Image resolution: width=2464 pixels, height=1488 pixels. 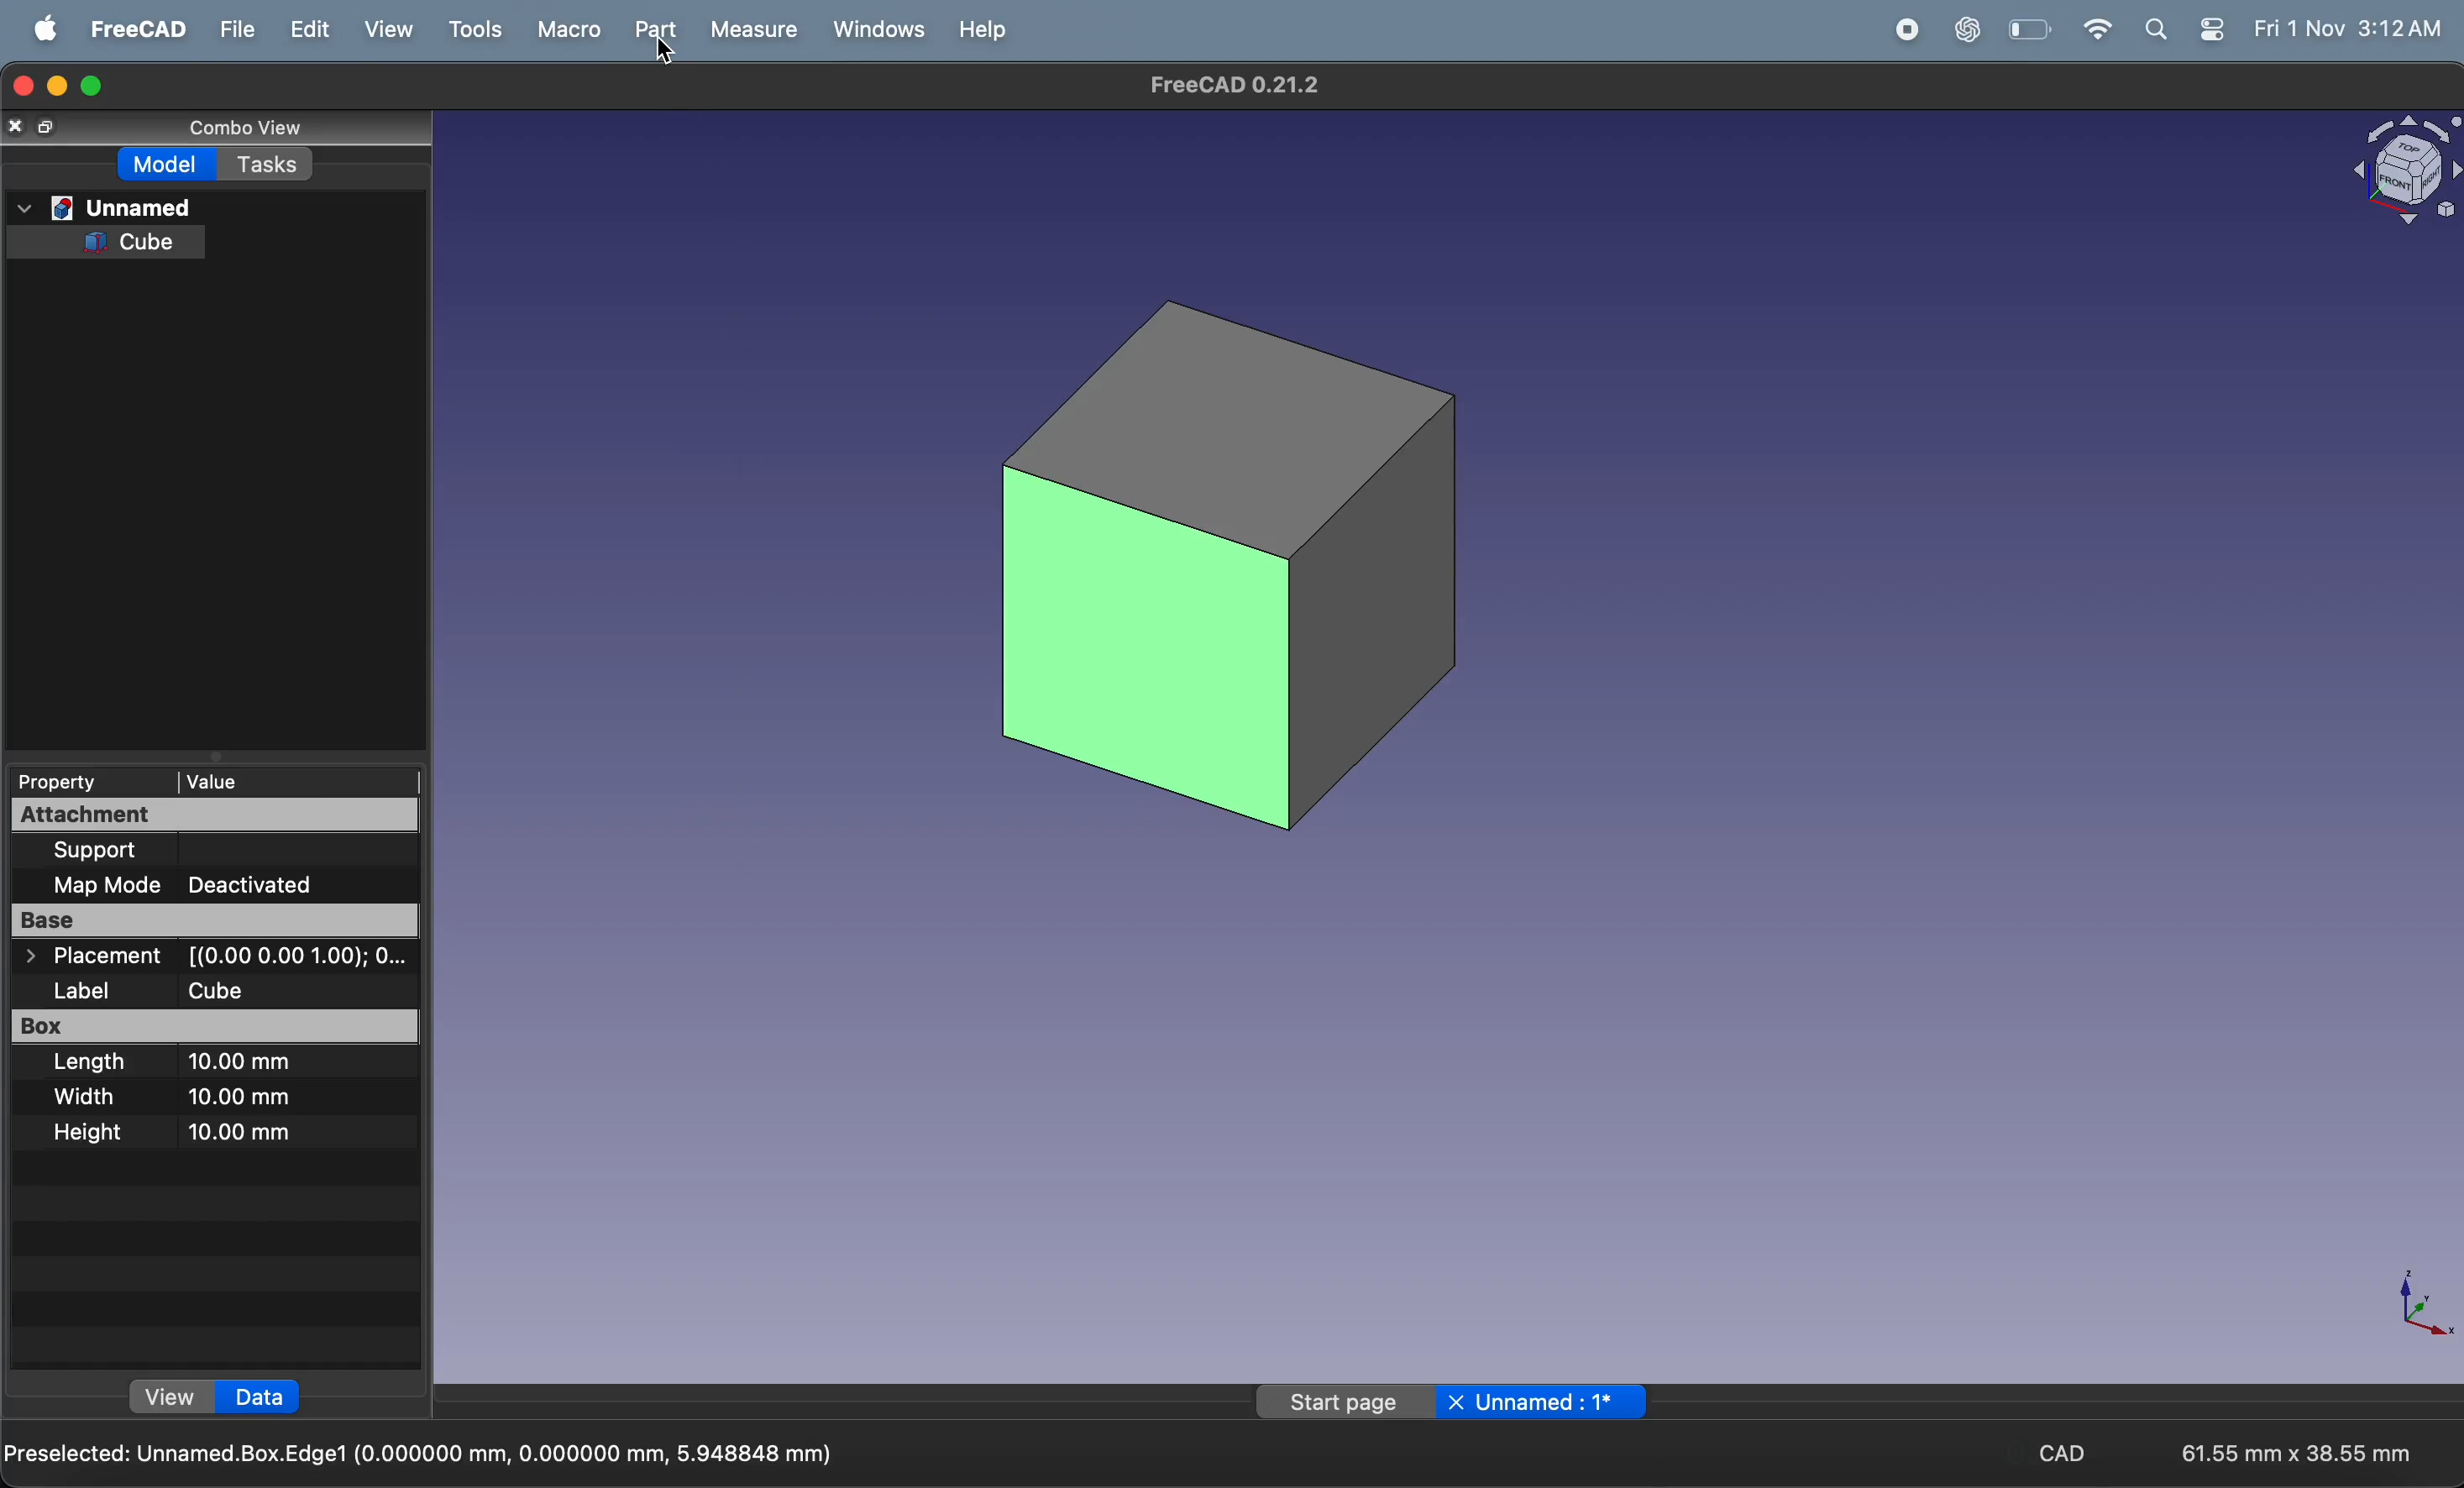 I want to click on Height      10.00 mm, so click(x=187, y=1131).